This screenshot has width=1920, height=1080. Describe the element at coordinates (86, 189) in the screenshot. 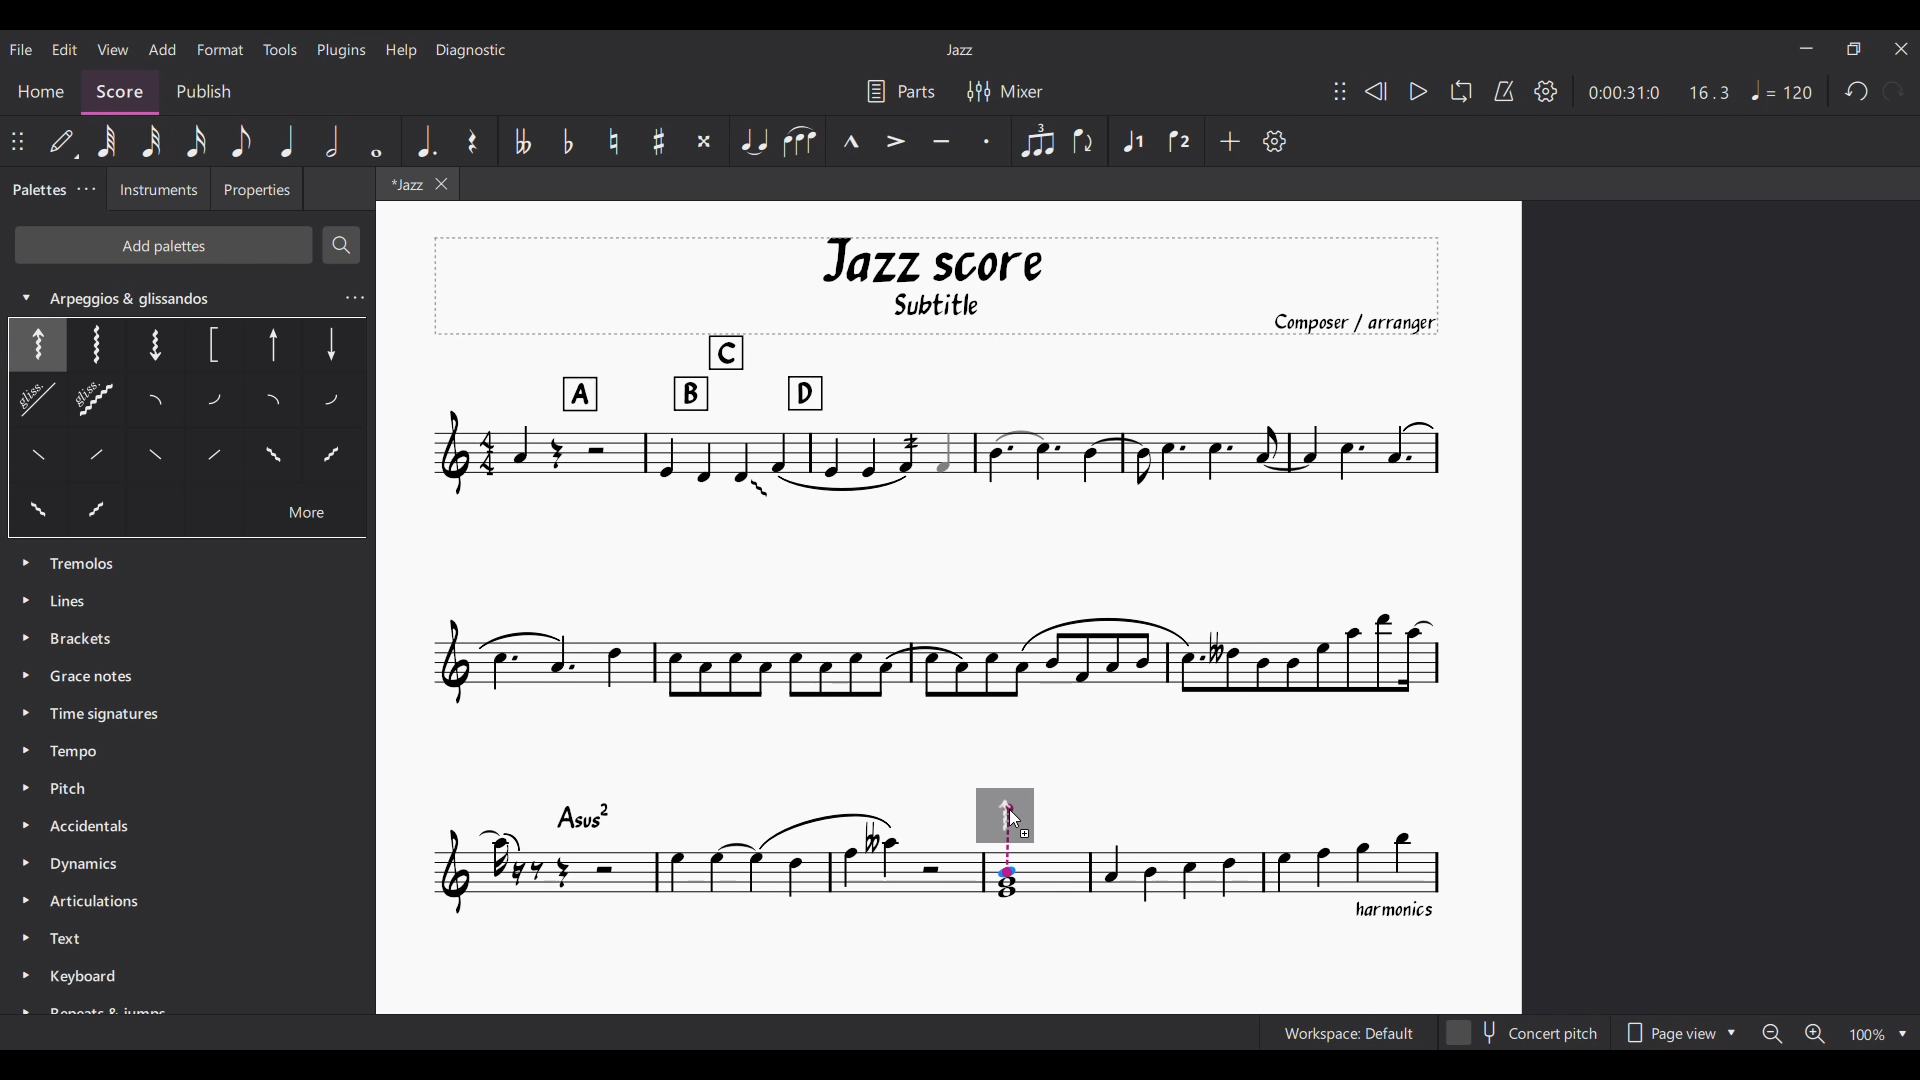

I see `Palette settings` at that location.